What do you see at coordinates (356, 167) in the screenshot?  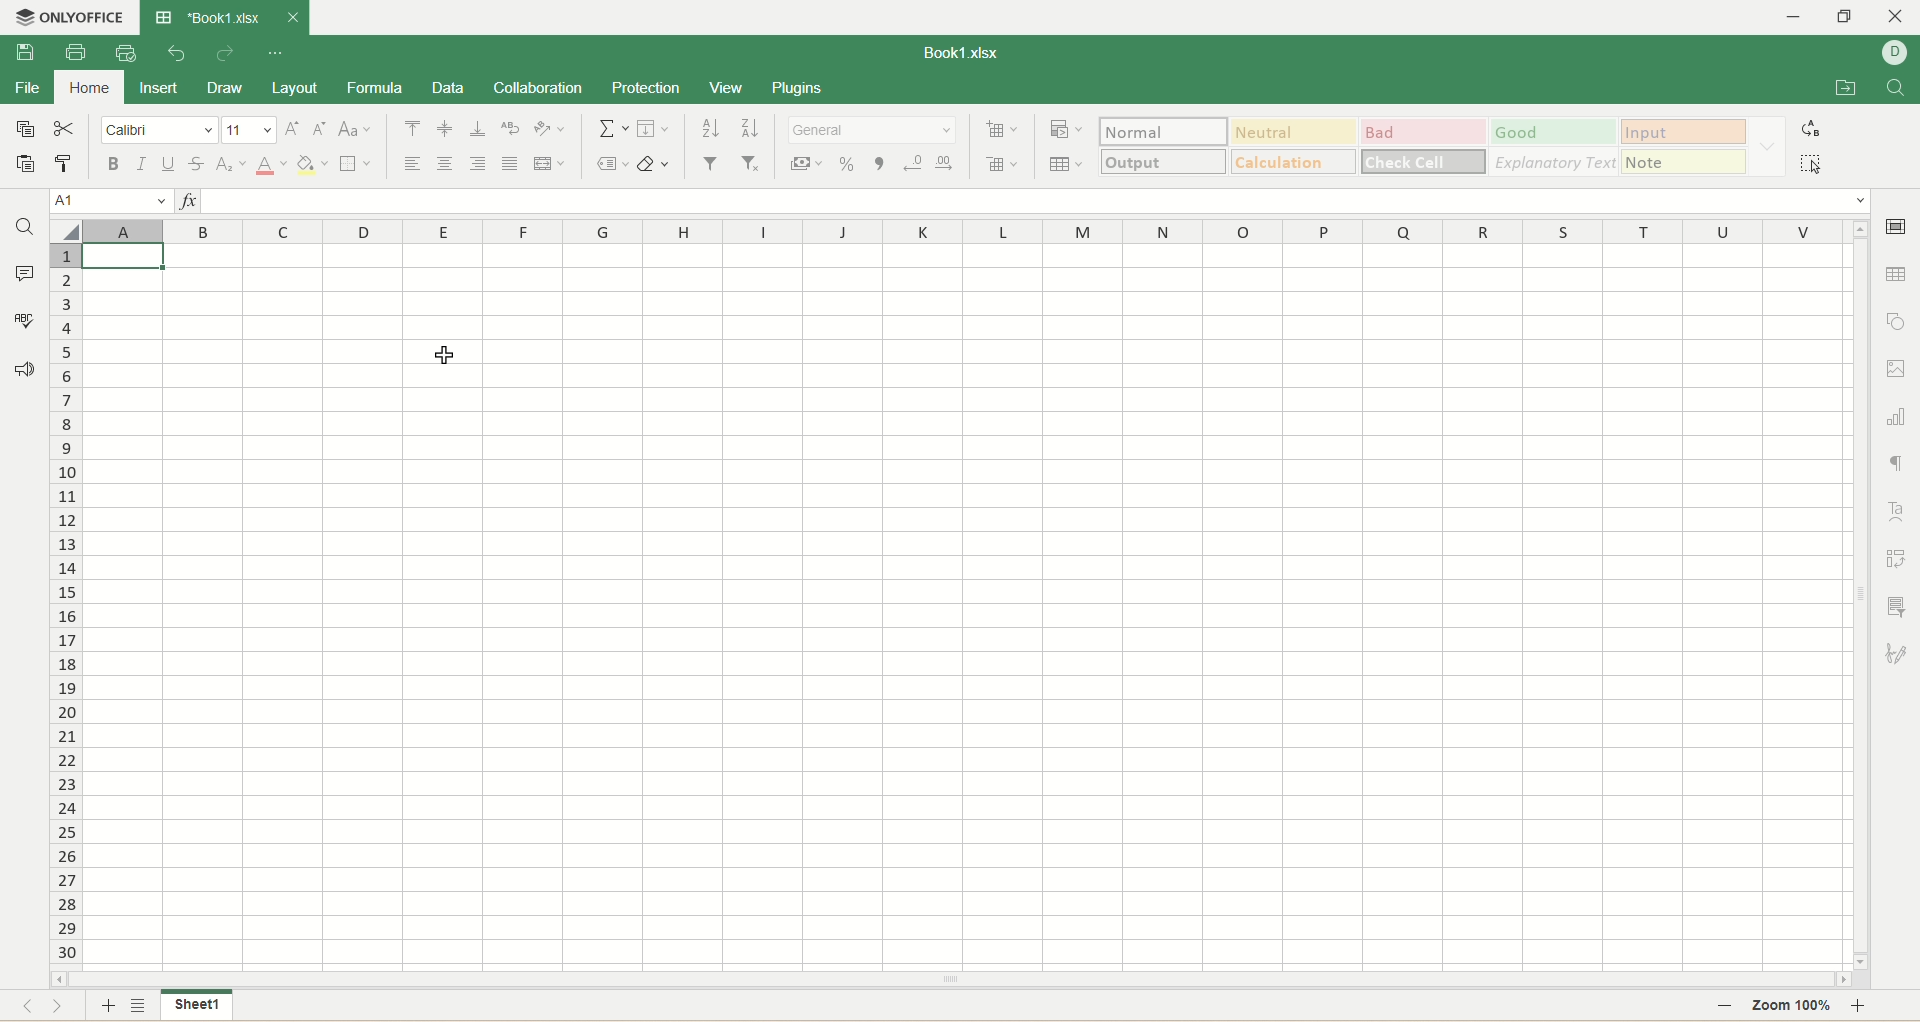 I see `border` at bounding box center [356, 167].